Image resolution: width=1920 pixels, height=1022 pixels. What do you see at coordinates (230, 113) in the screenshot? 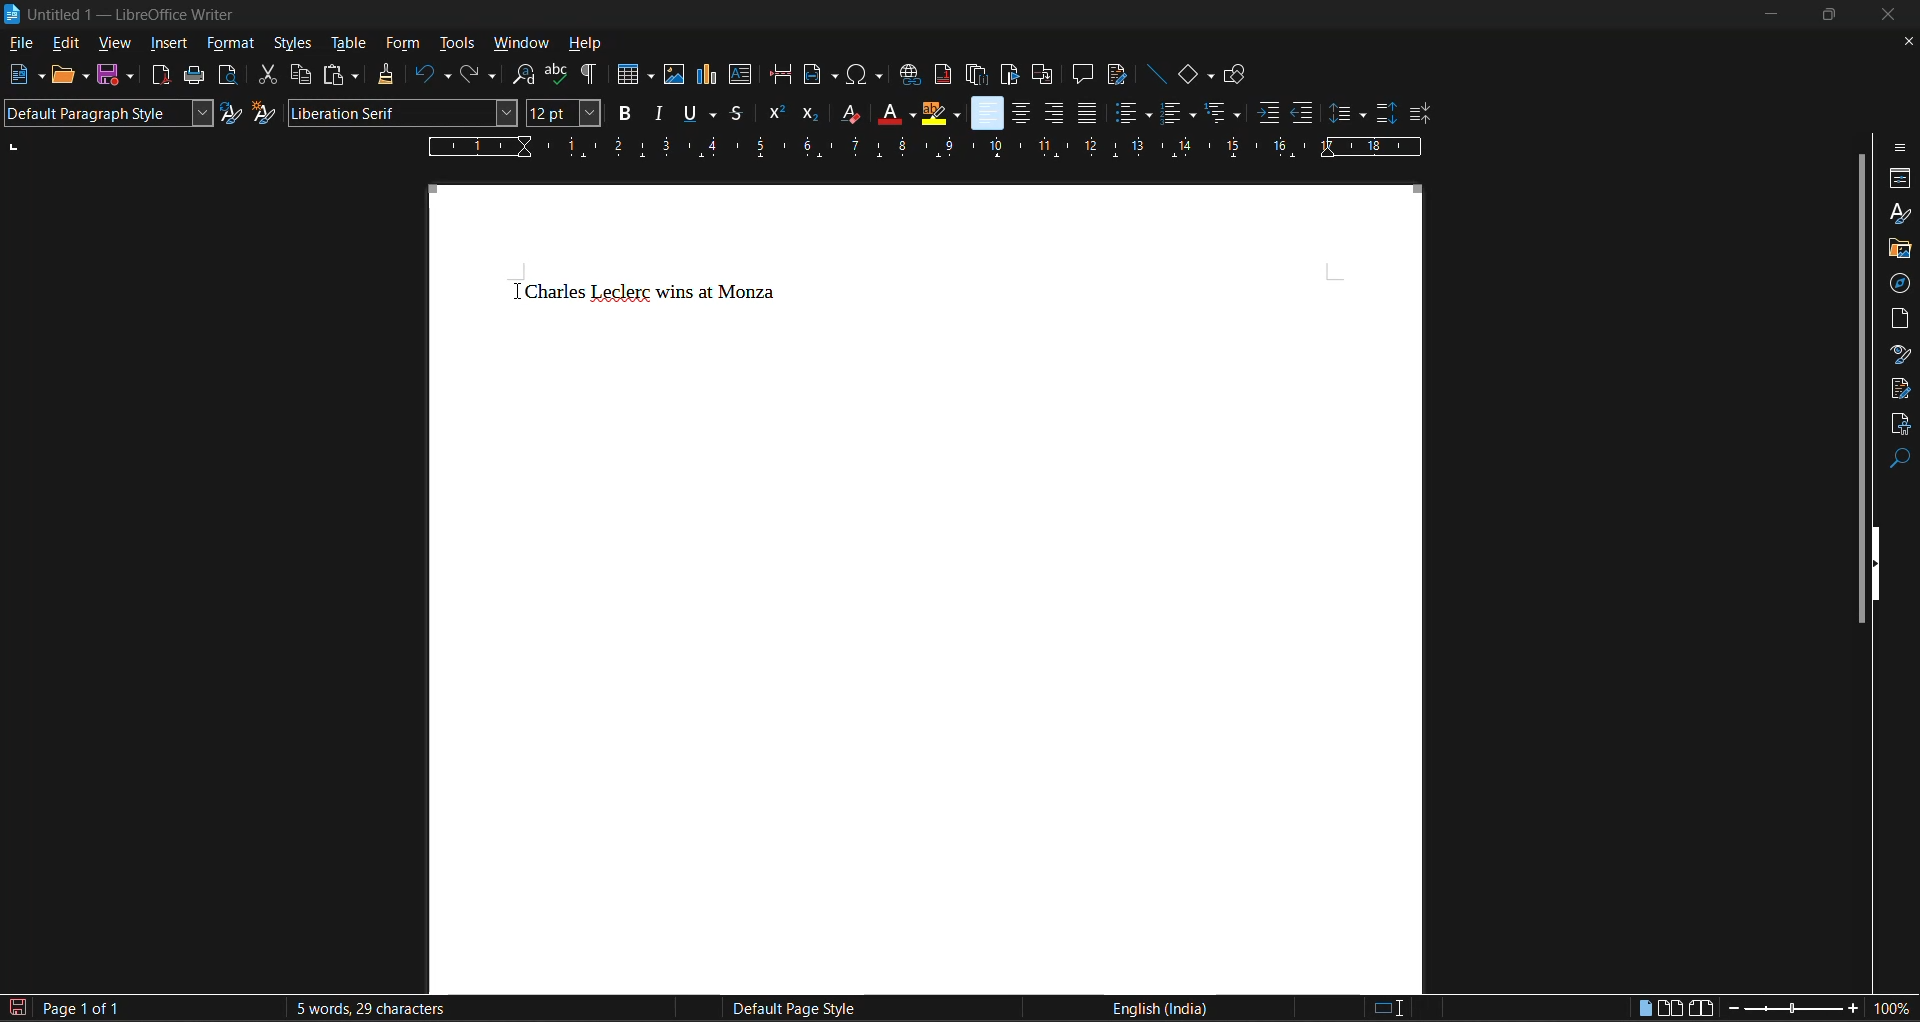
I see `updated selected style` at bounding box center [230, 113].